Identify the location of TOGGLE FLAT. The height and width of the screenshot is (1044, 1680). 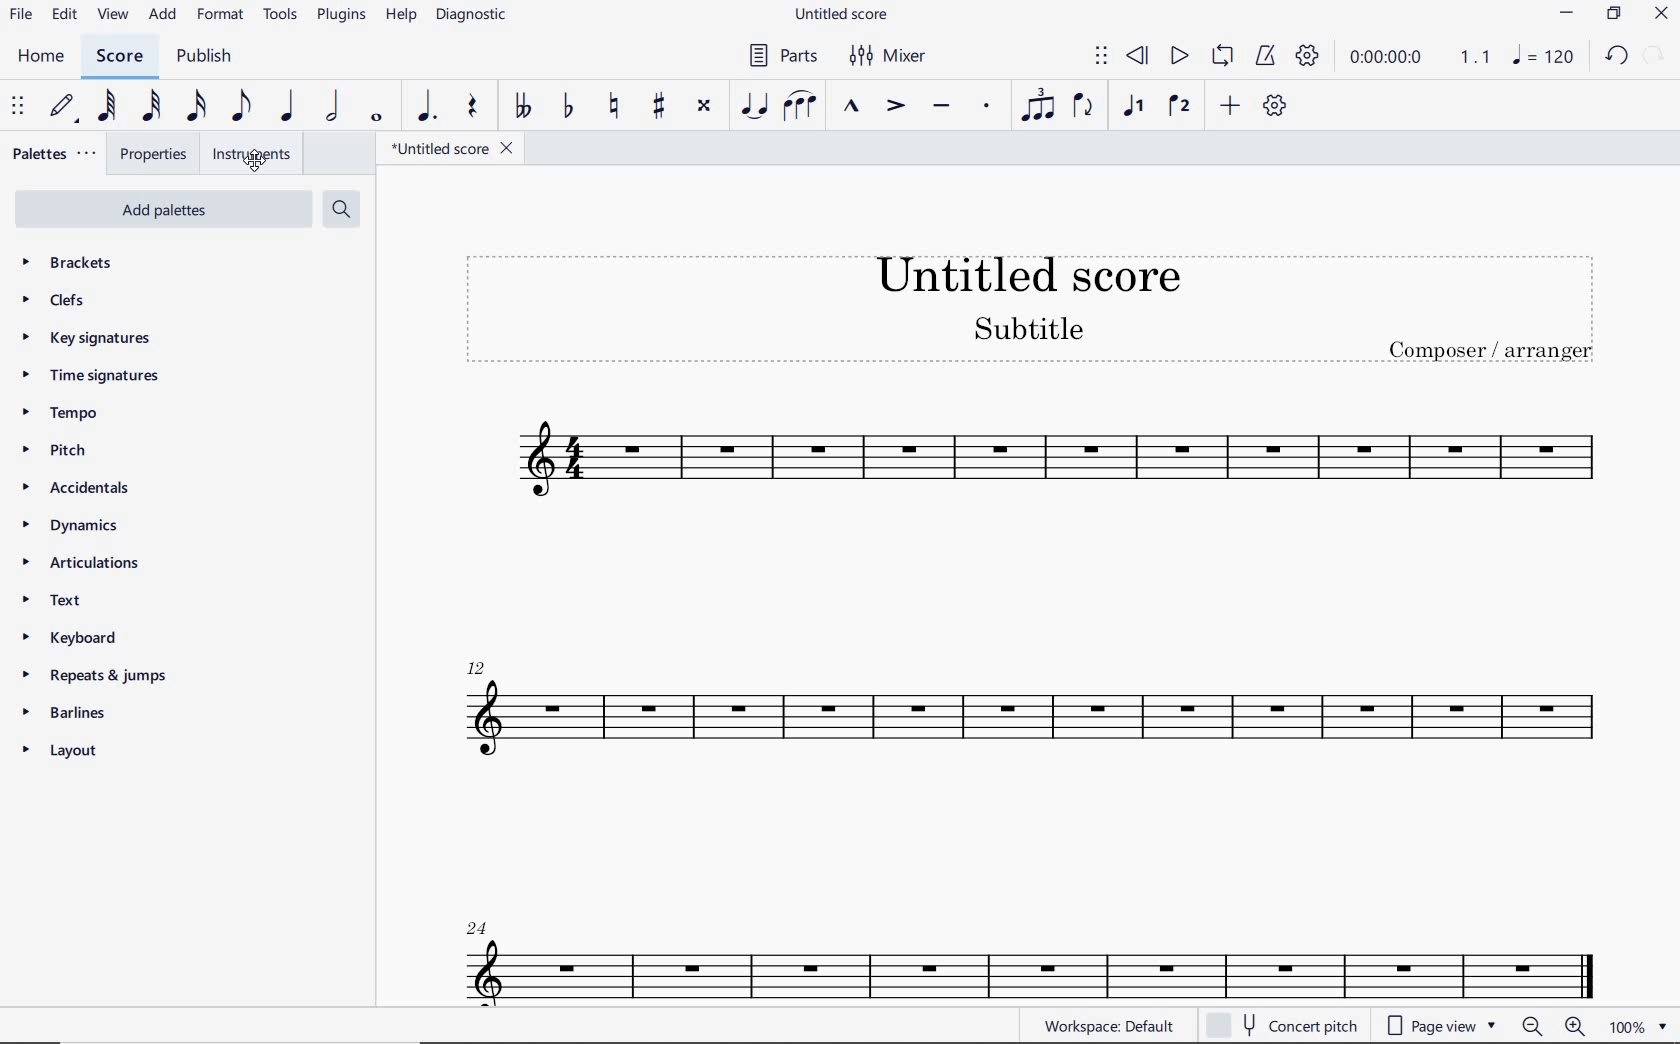
(569, 107).